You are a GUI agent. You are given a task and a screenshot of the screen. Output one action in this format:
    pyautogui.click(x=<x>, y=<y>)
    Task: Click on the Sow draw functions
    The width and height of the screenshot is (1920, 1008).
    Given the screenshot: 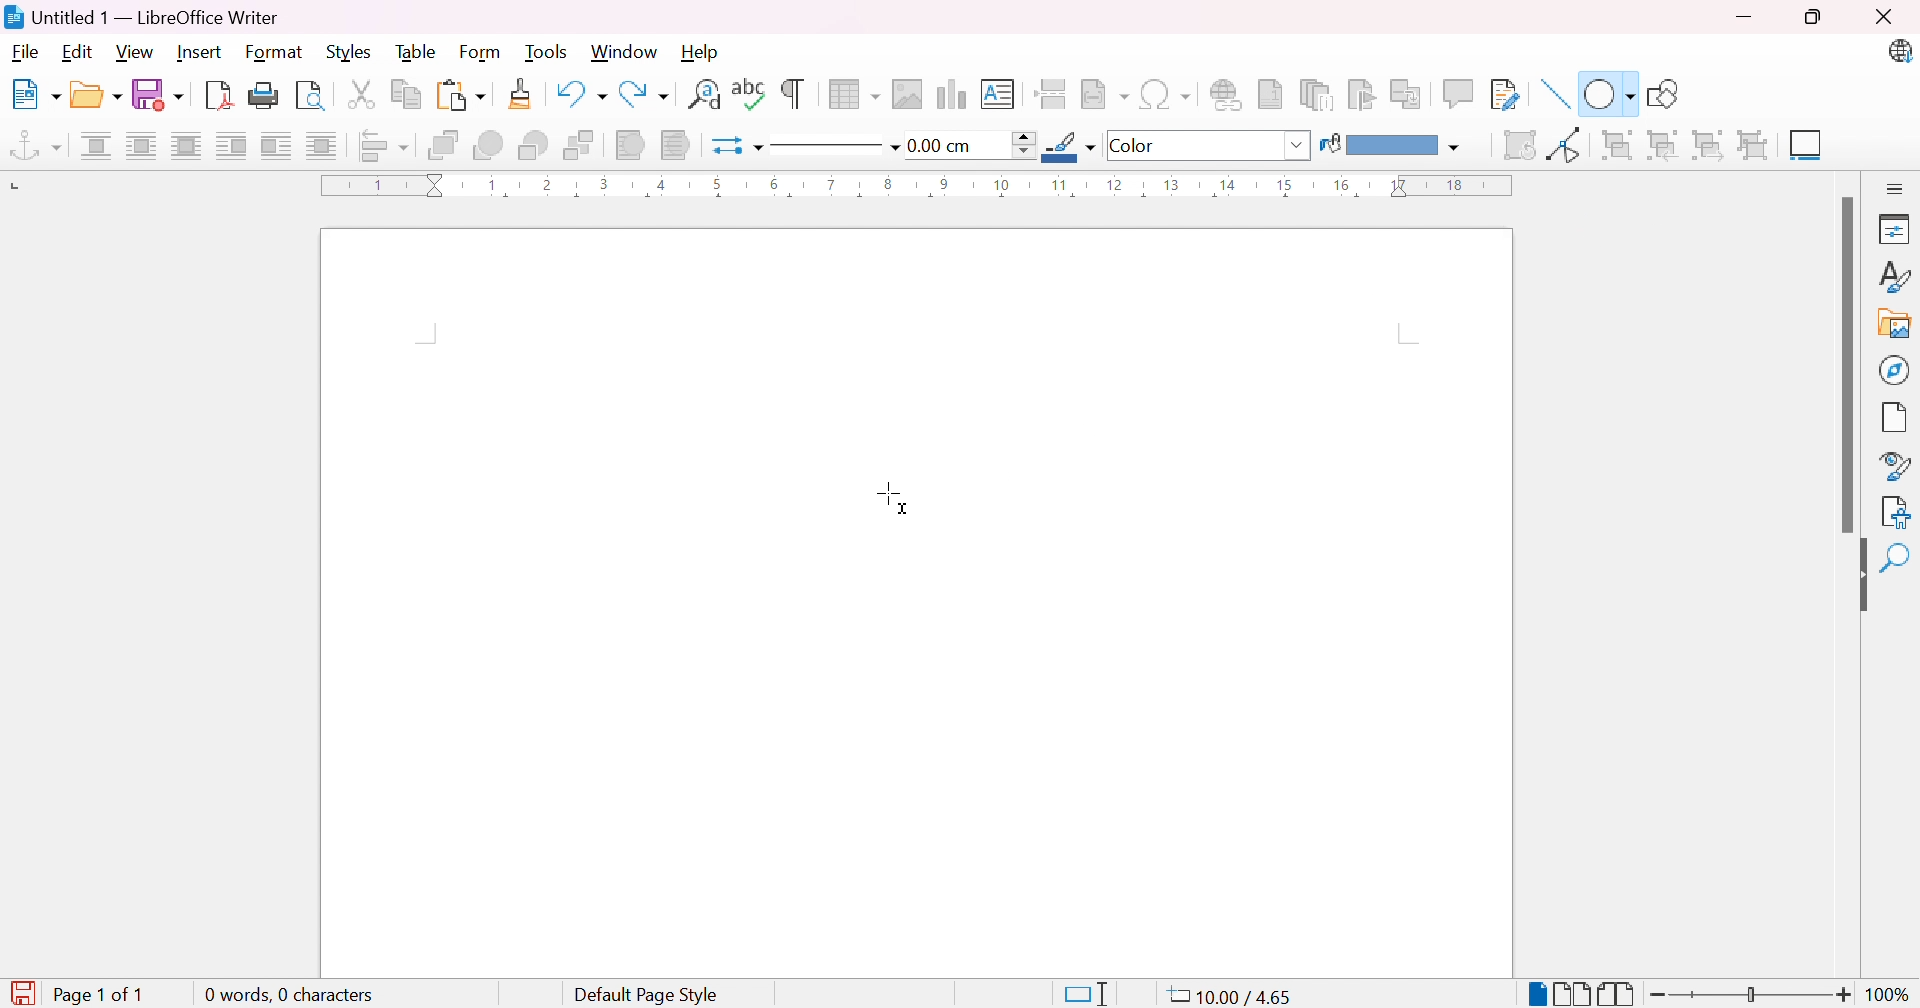 What is the action you would take?
    pyautogui.click(x=1668, y=90)
    